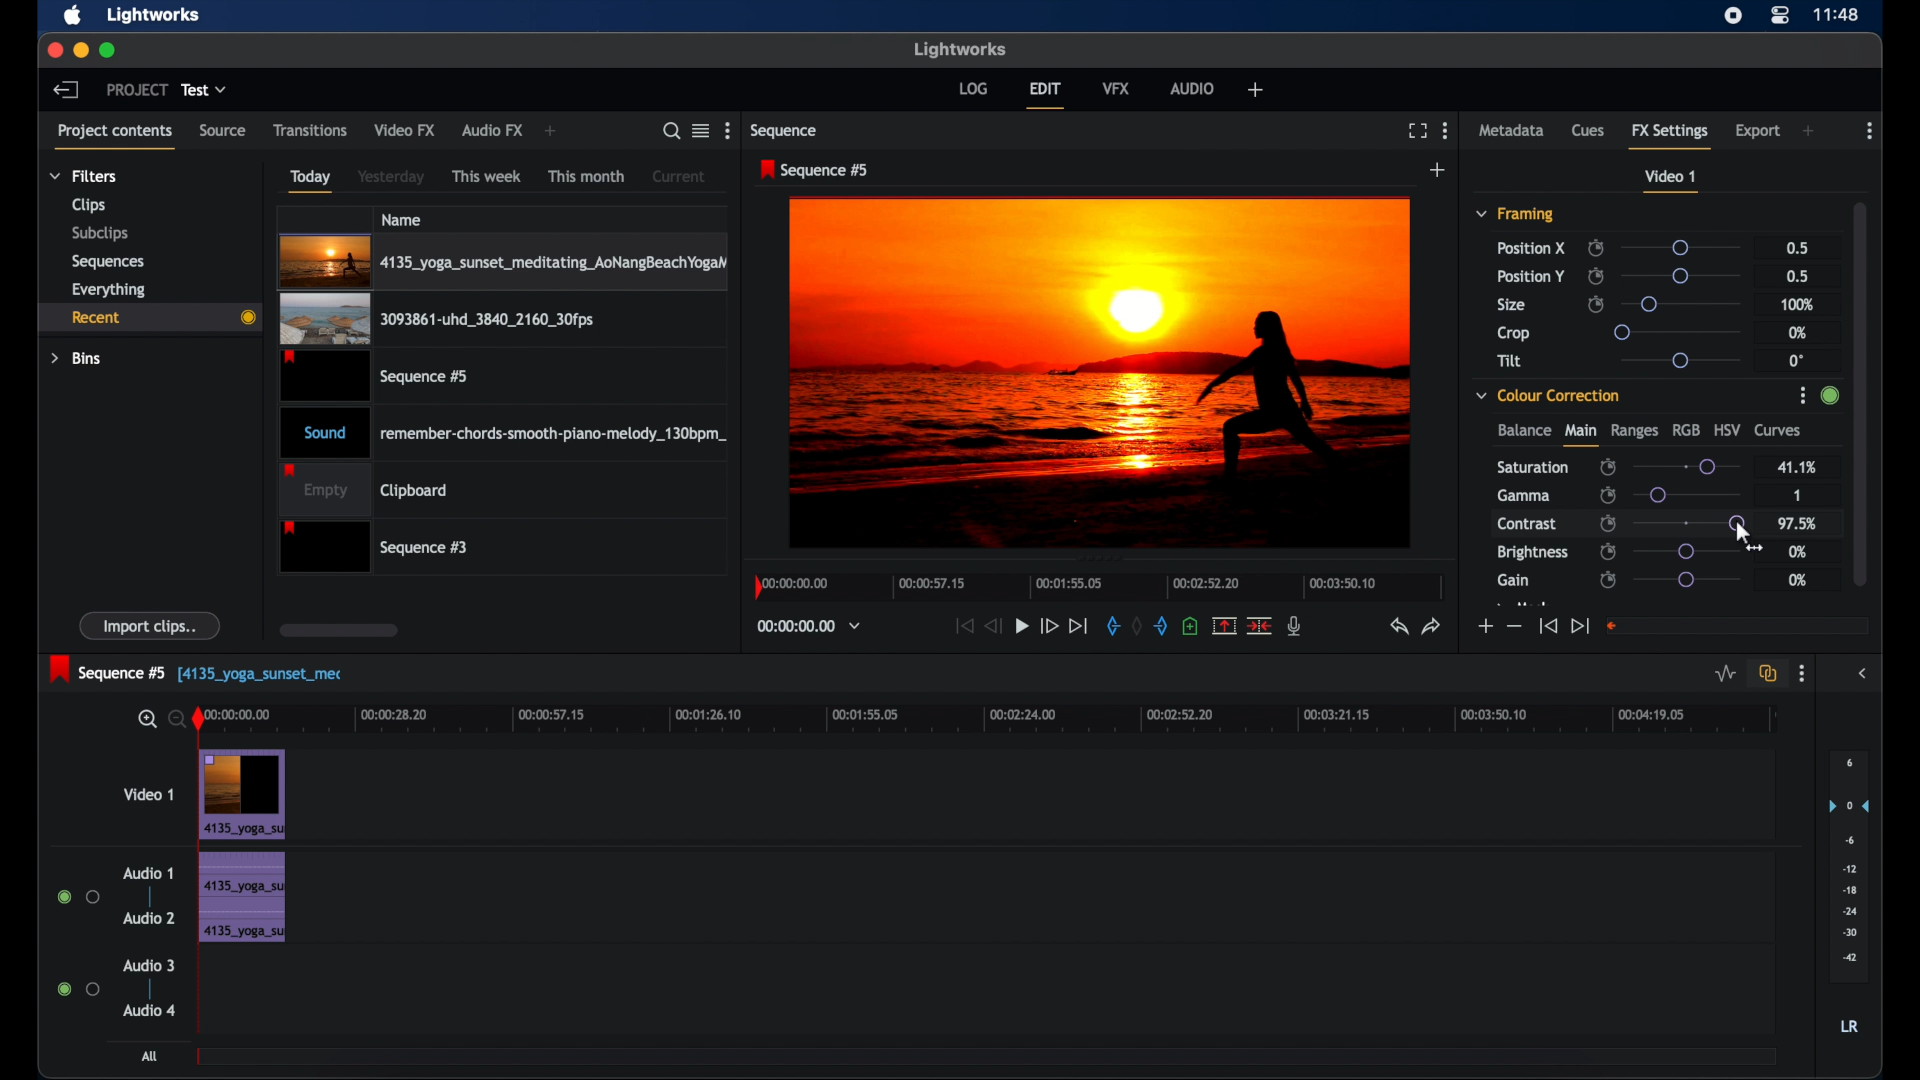 The image size is (1920, 1080). Describe the element at coordinates (1483, 626) in the screenshot. I see `increment` at that location.